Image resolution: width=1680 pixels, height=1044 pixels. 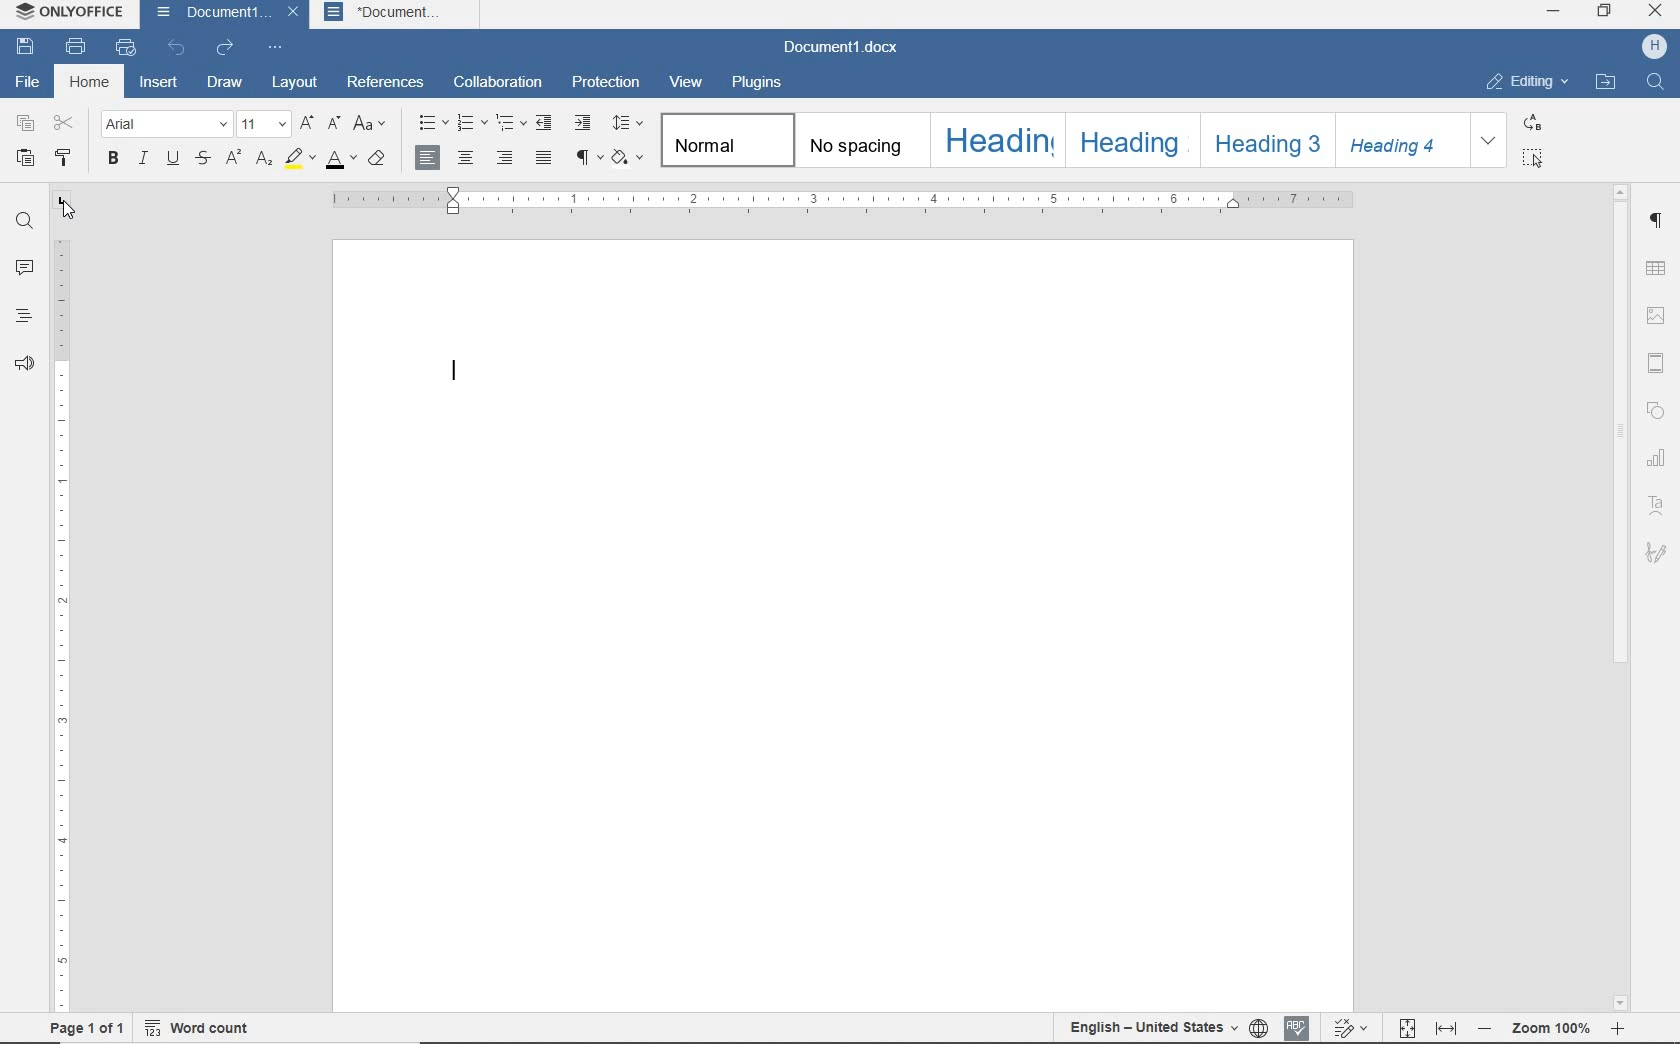 I want to click on SIGNATURE, so click(x=1657, y=556).